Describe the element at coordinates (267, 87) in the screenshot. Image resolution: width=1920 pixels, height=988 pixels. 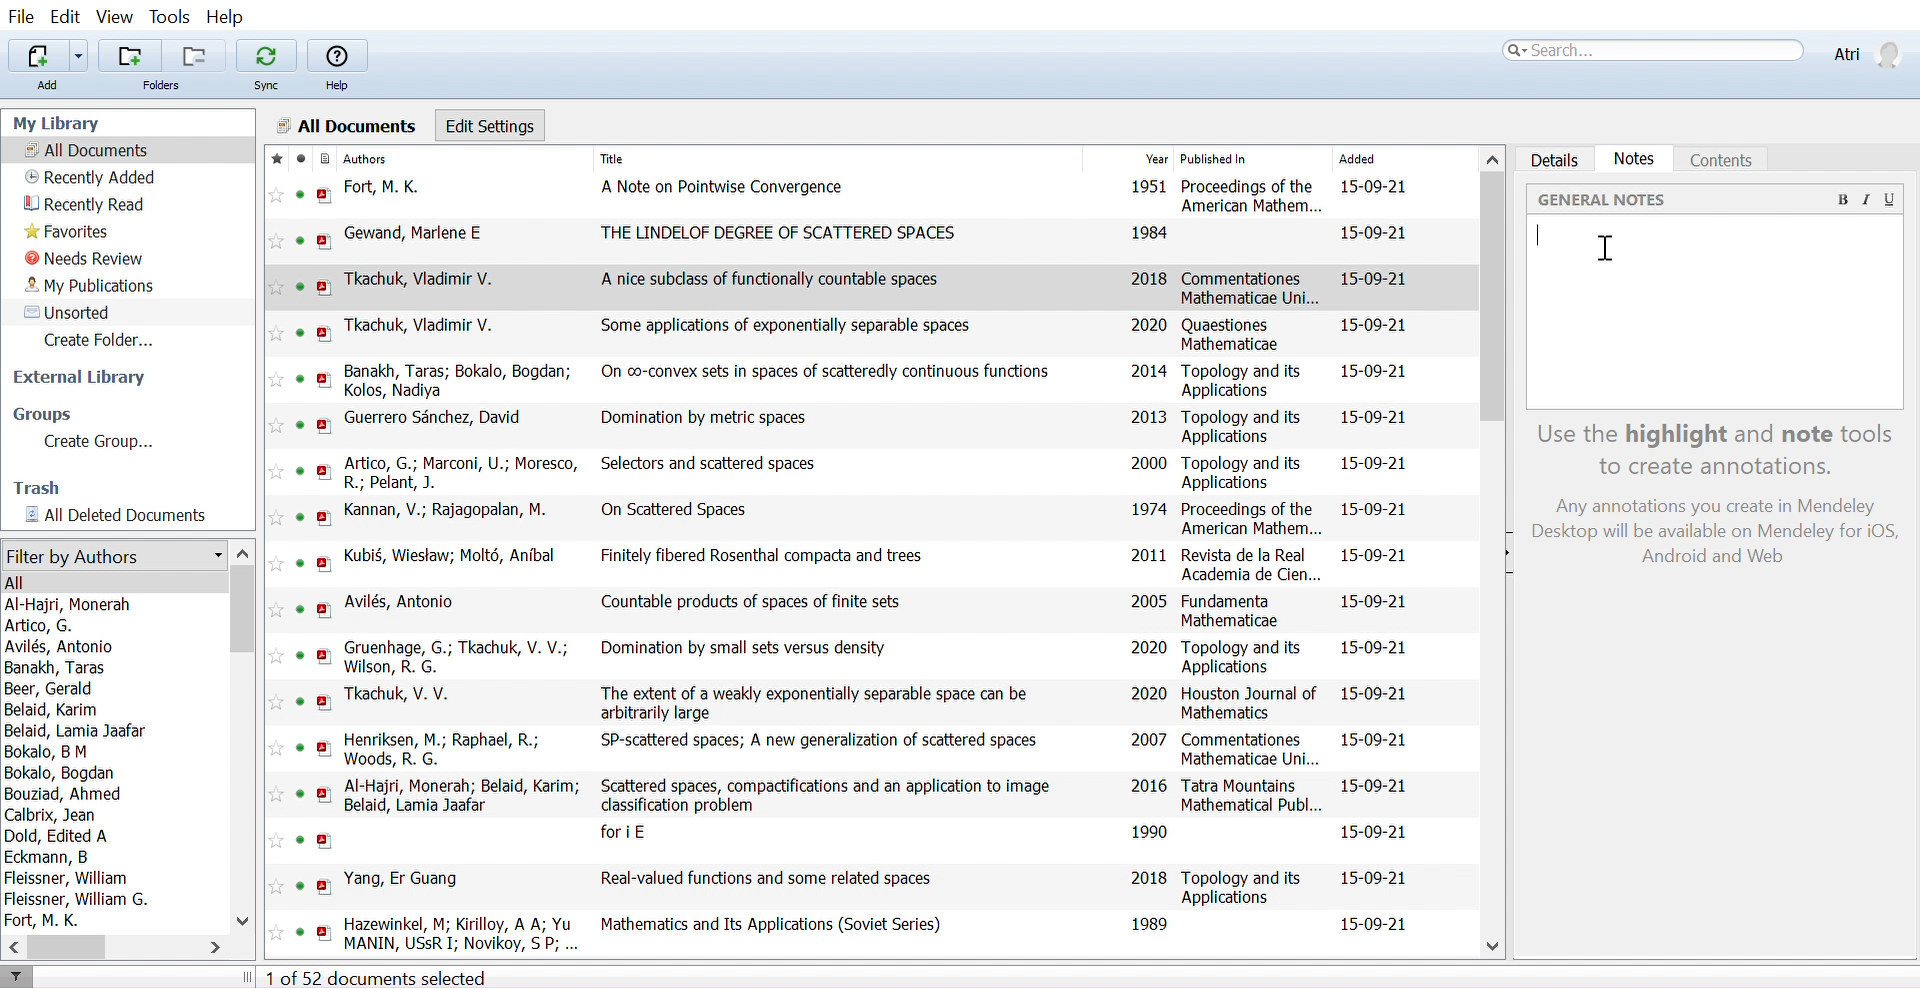
I see `Sync` at that location.